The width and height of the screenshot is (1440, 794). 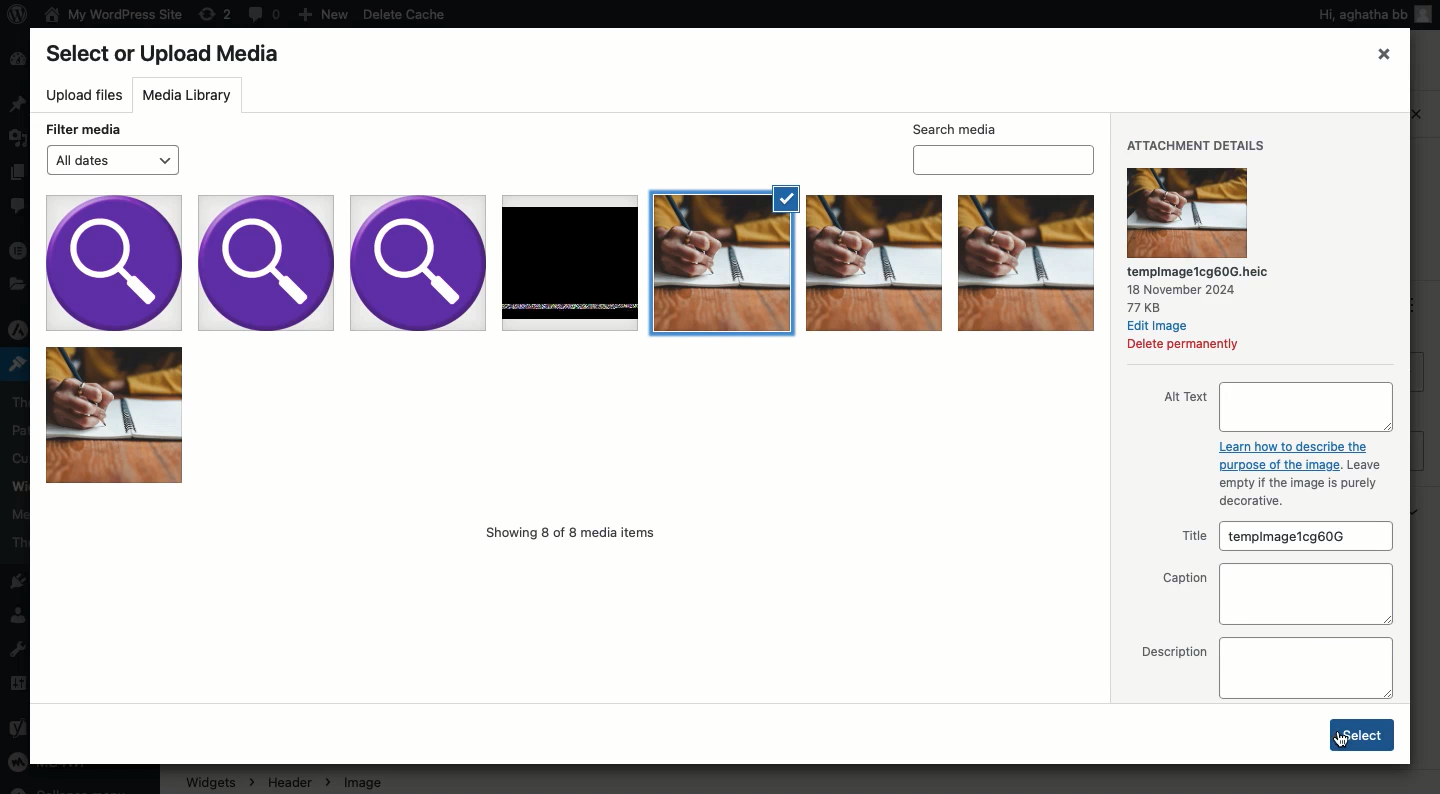 I want to click on Image, so click(x=1189, y=213).